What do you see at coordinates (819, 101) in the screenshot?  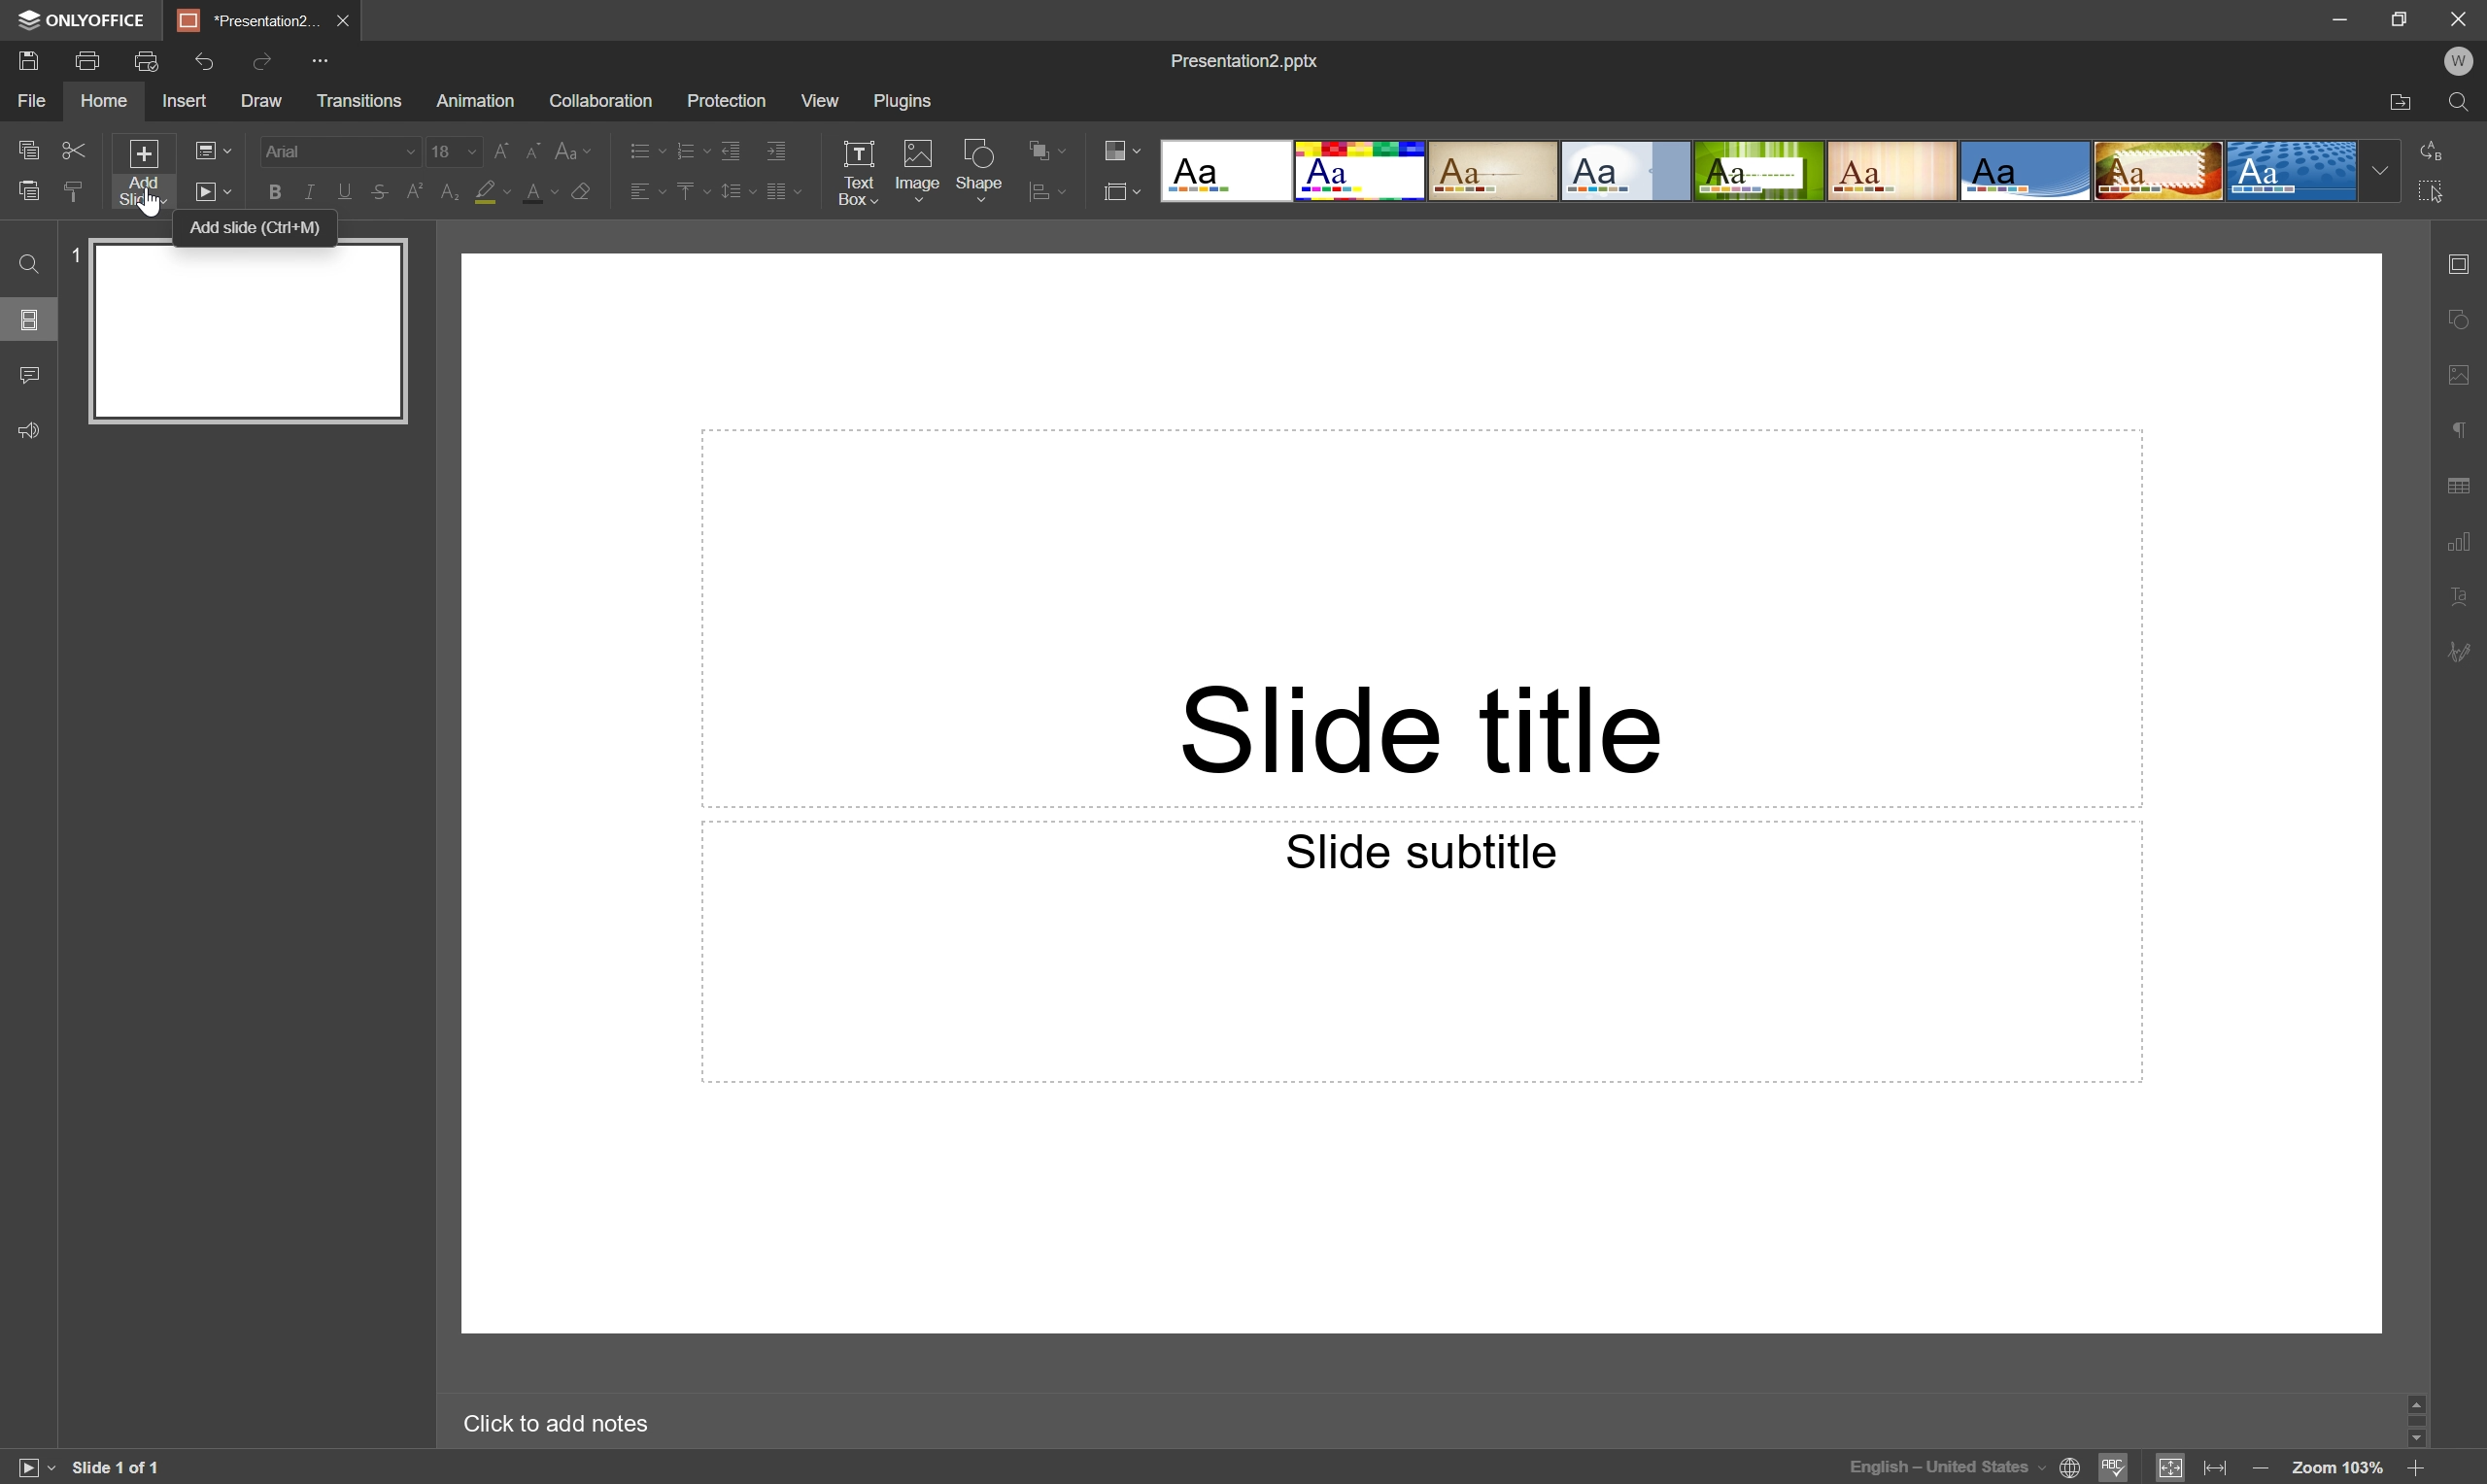 I see `View` at bounding box center [819, 101].